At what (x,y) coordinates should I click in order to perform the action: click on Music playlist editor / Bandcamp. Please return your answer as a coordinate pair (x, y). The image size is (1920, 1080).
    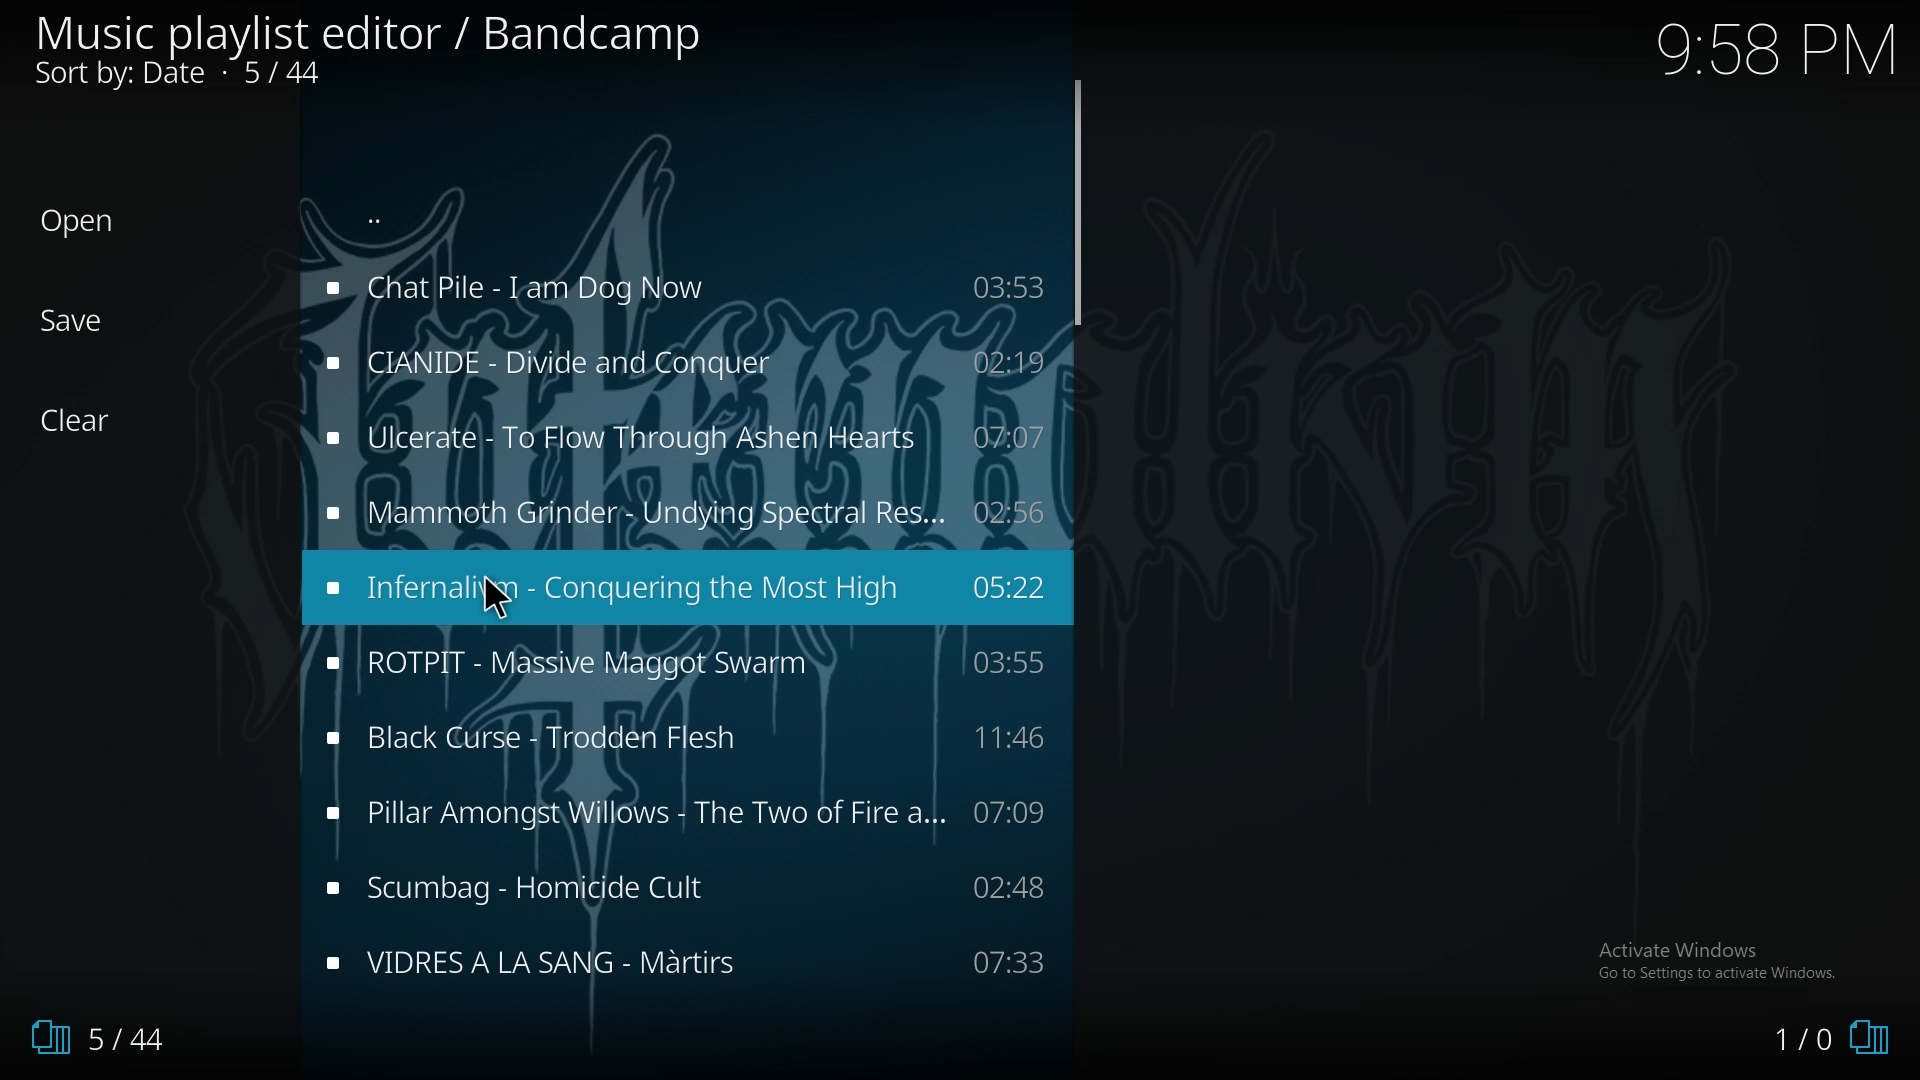
    Looking at the image, I should click on (370, 34).